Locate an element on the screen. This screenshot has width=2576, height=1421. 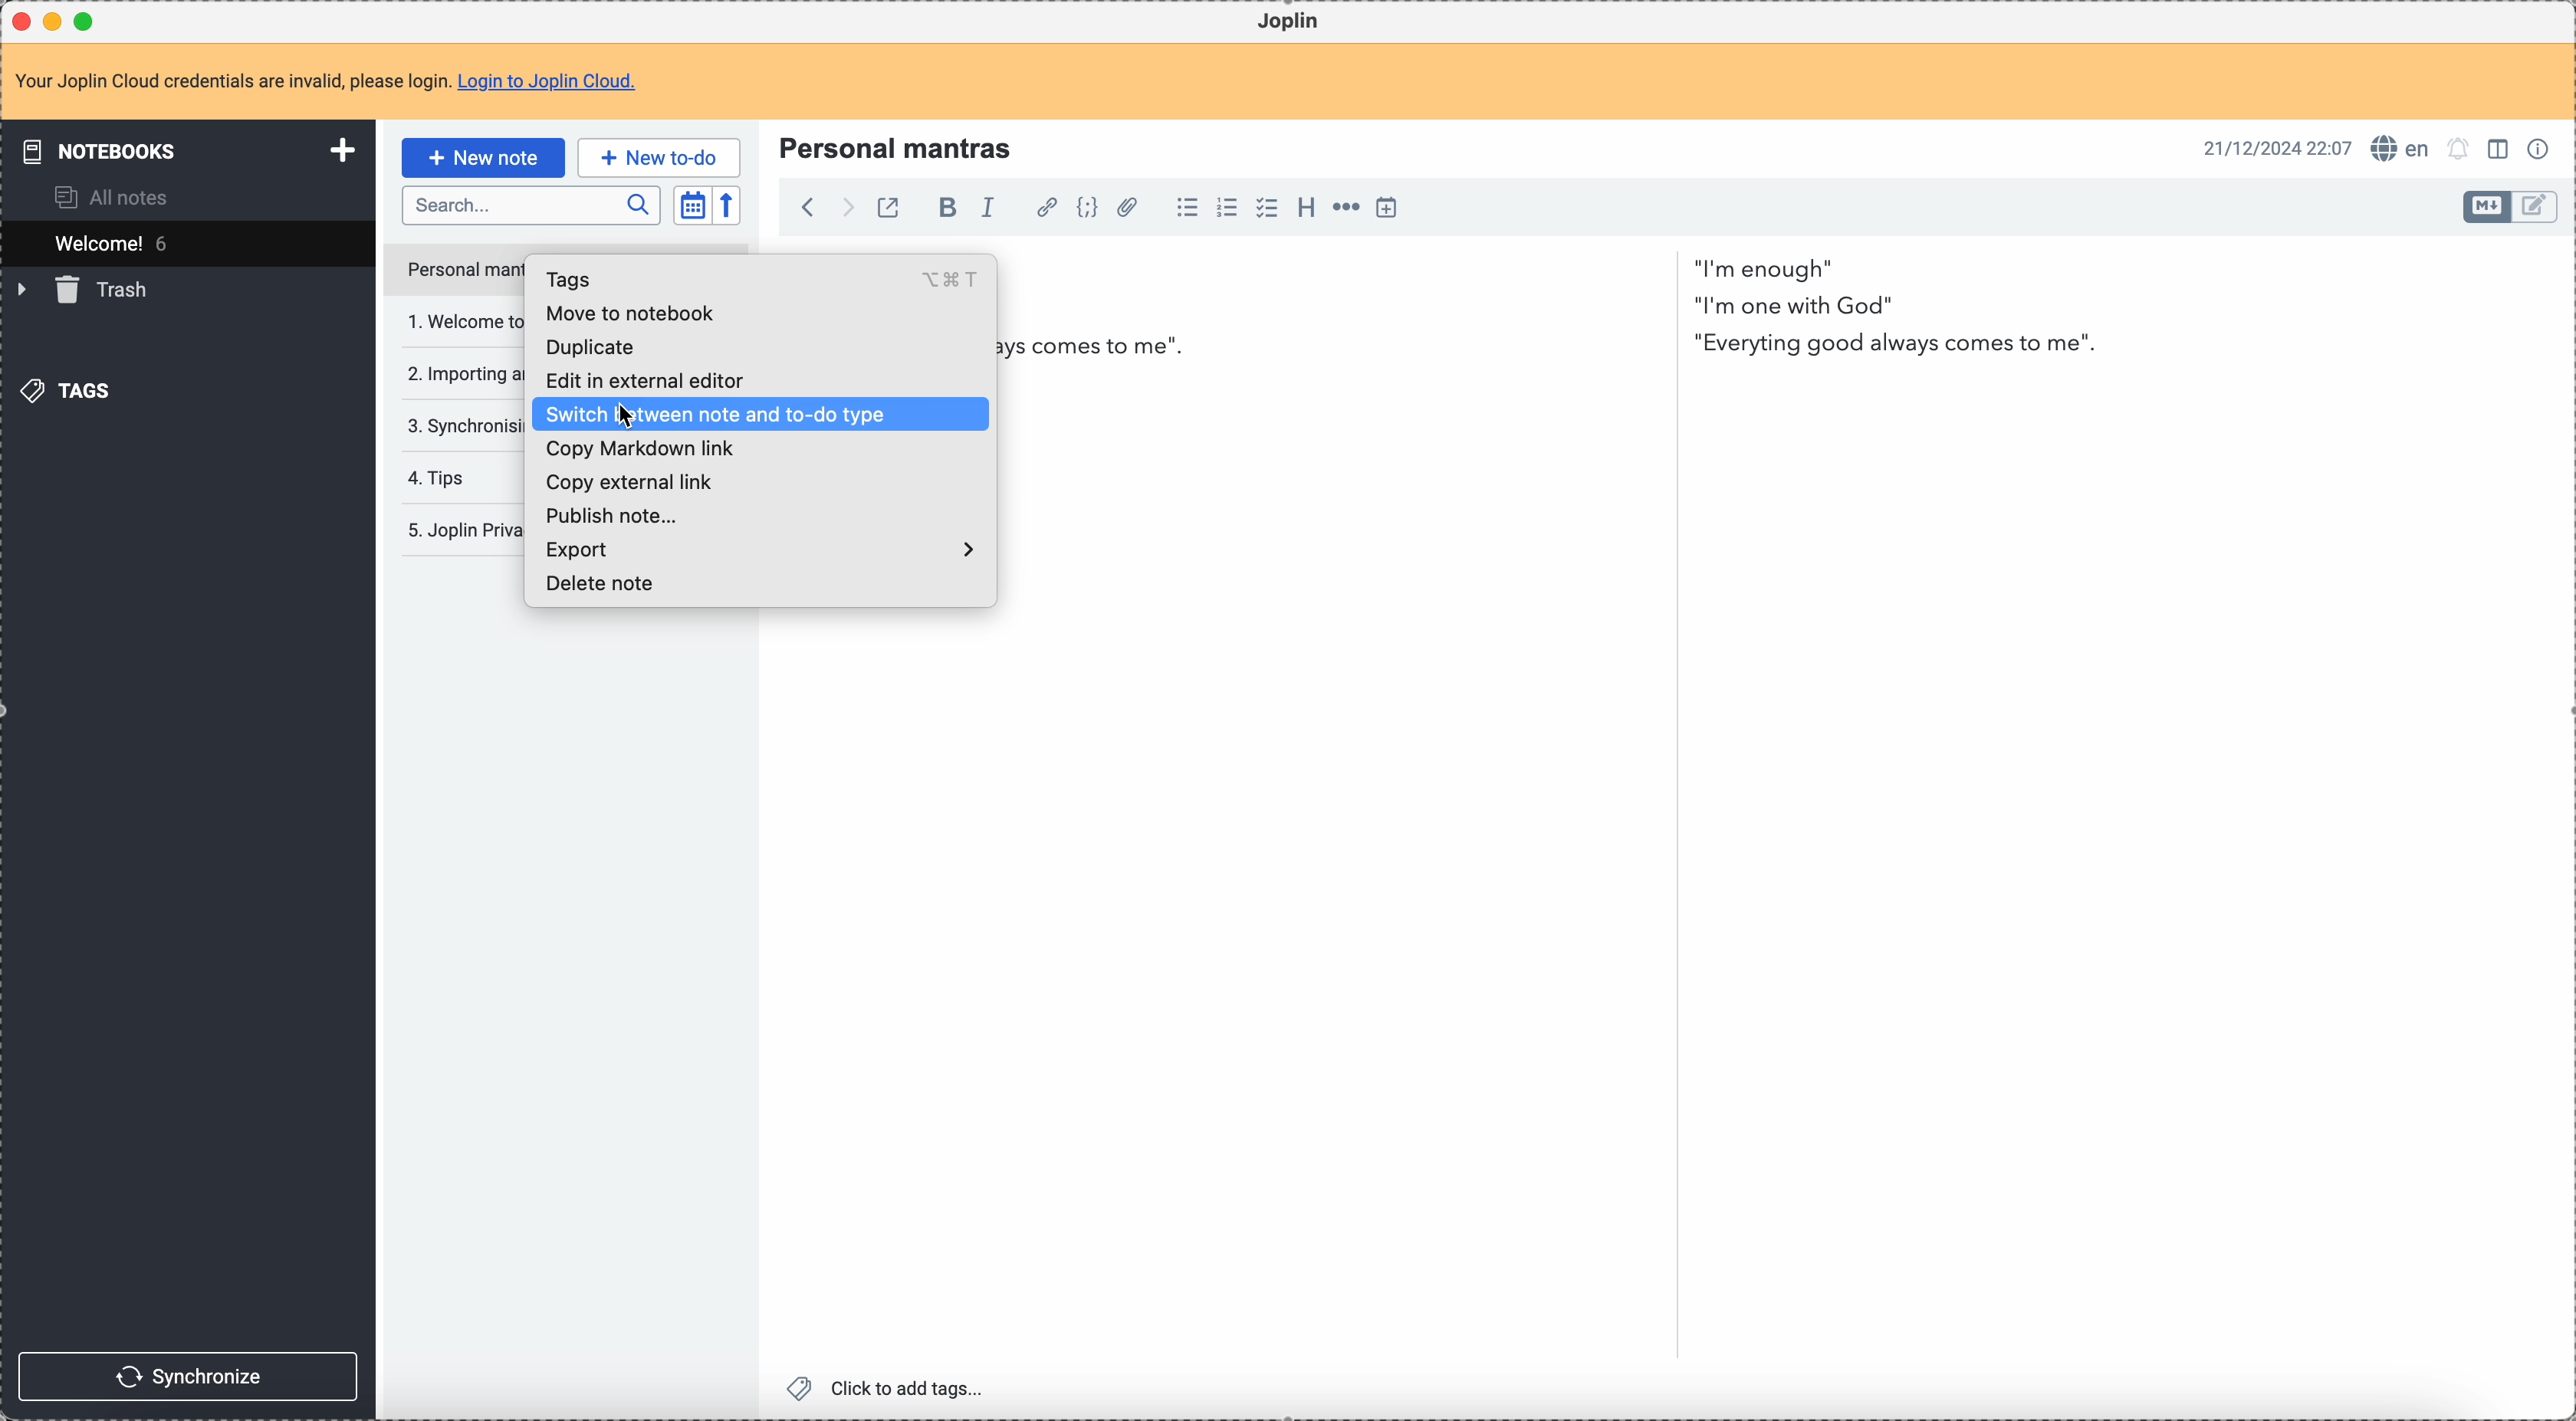
edit in external editor is located at coordinates (643, 380).